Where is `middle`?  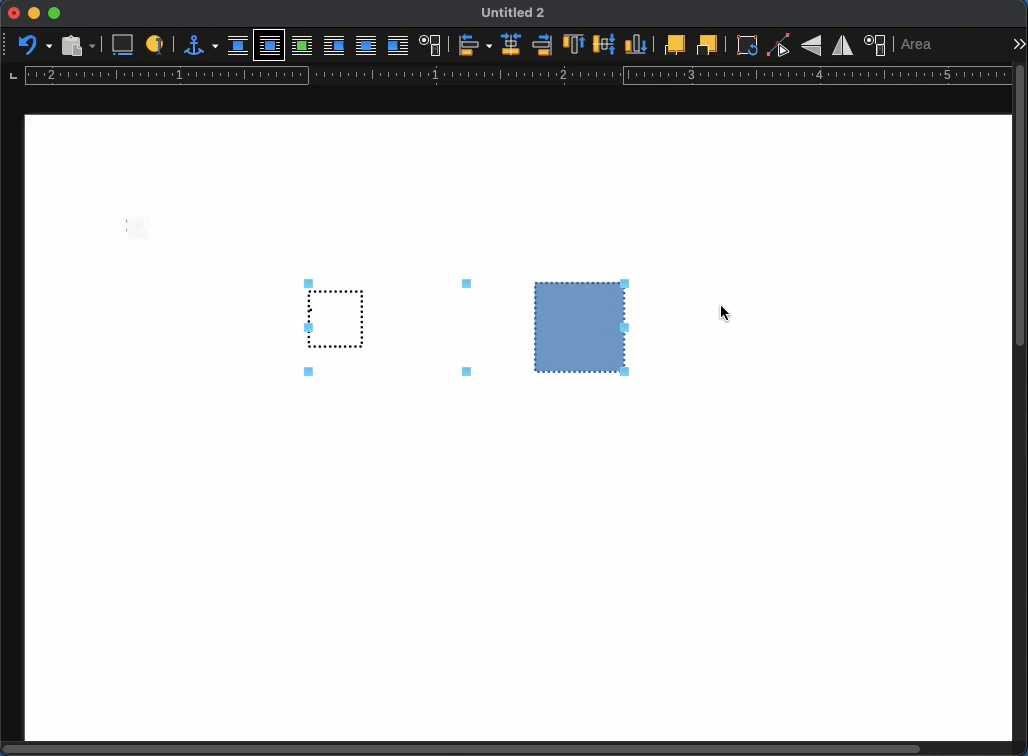 middle is located at coordinates (605, 44).